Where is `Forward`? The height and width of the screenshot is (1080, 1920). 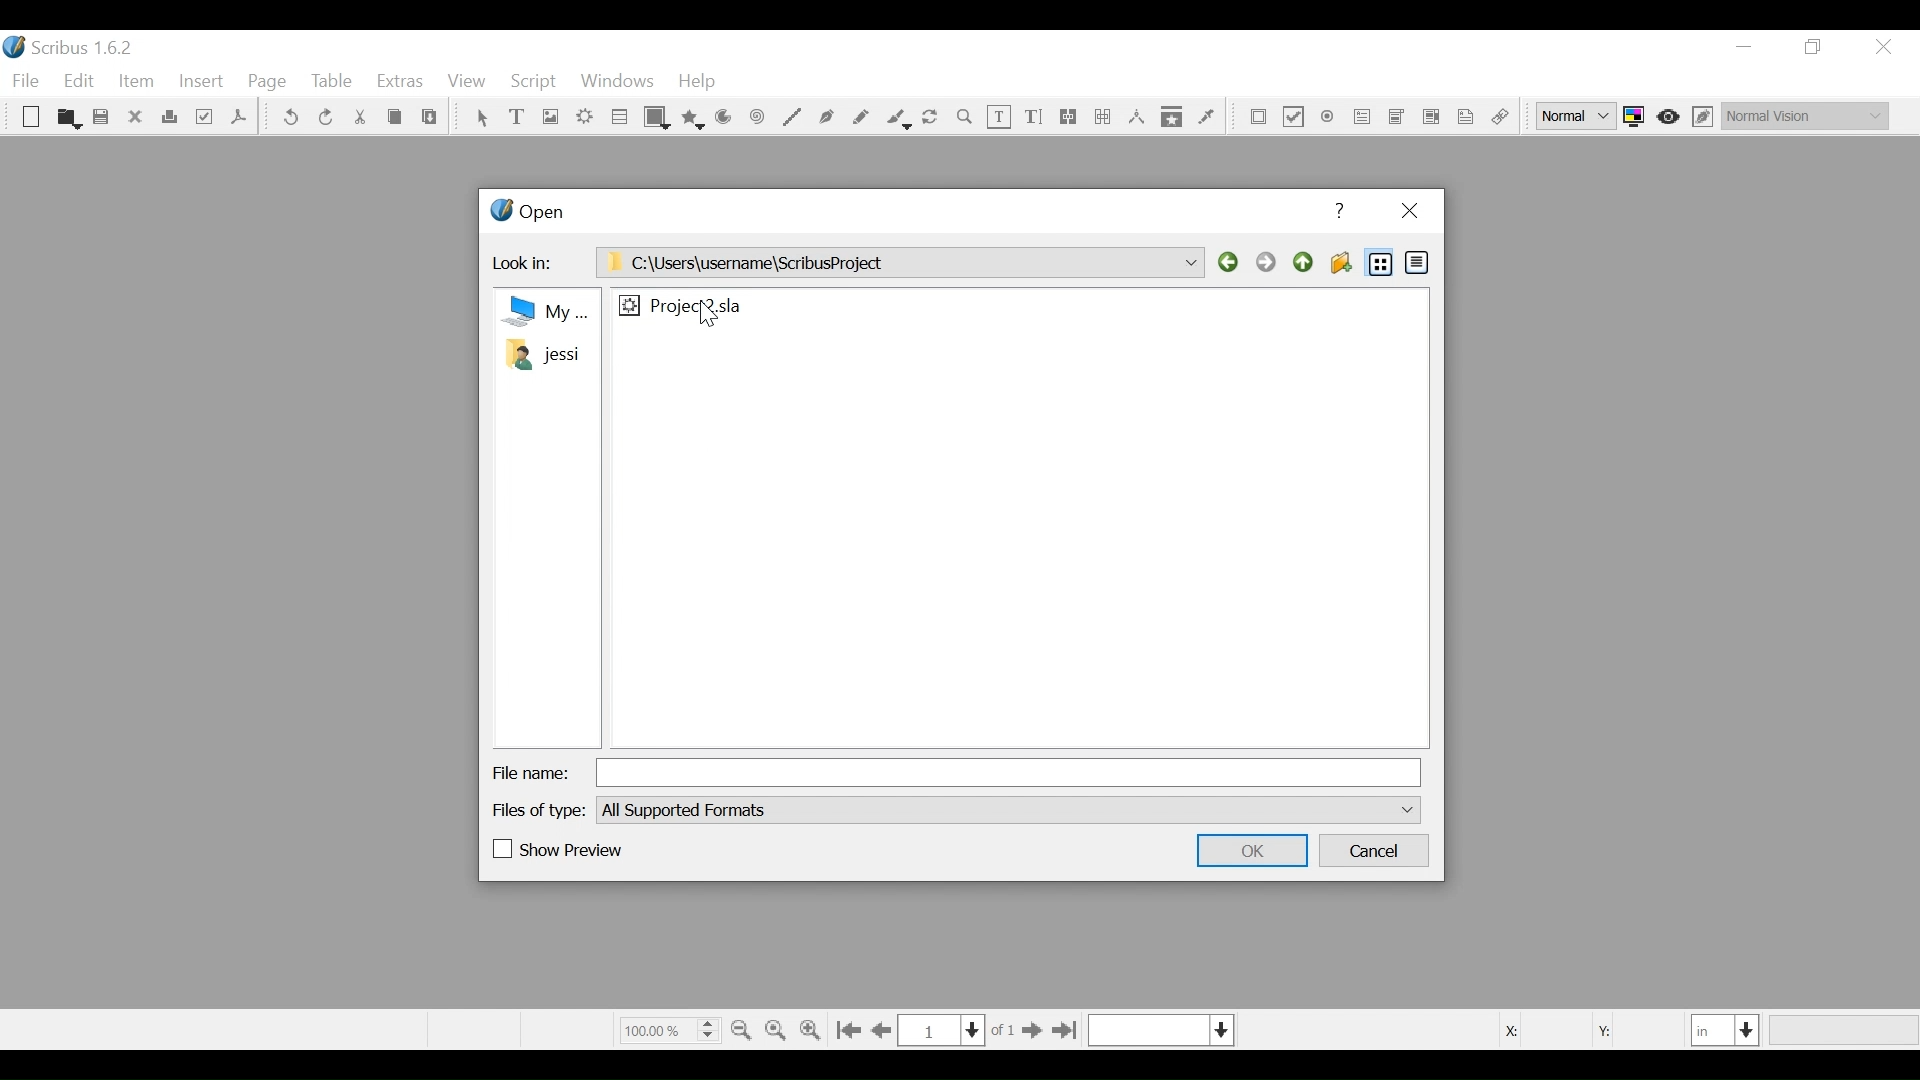 Forward is located at coordinates (1269, 263).